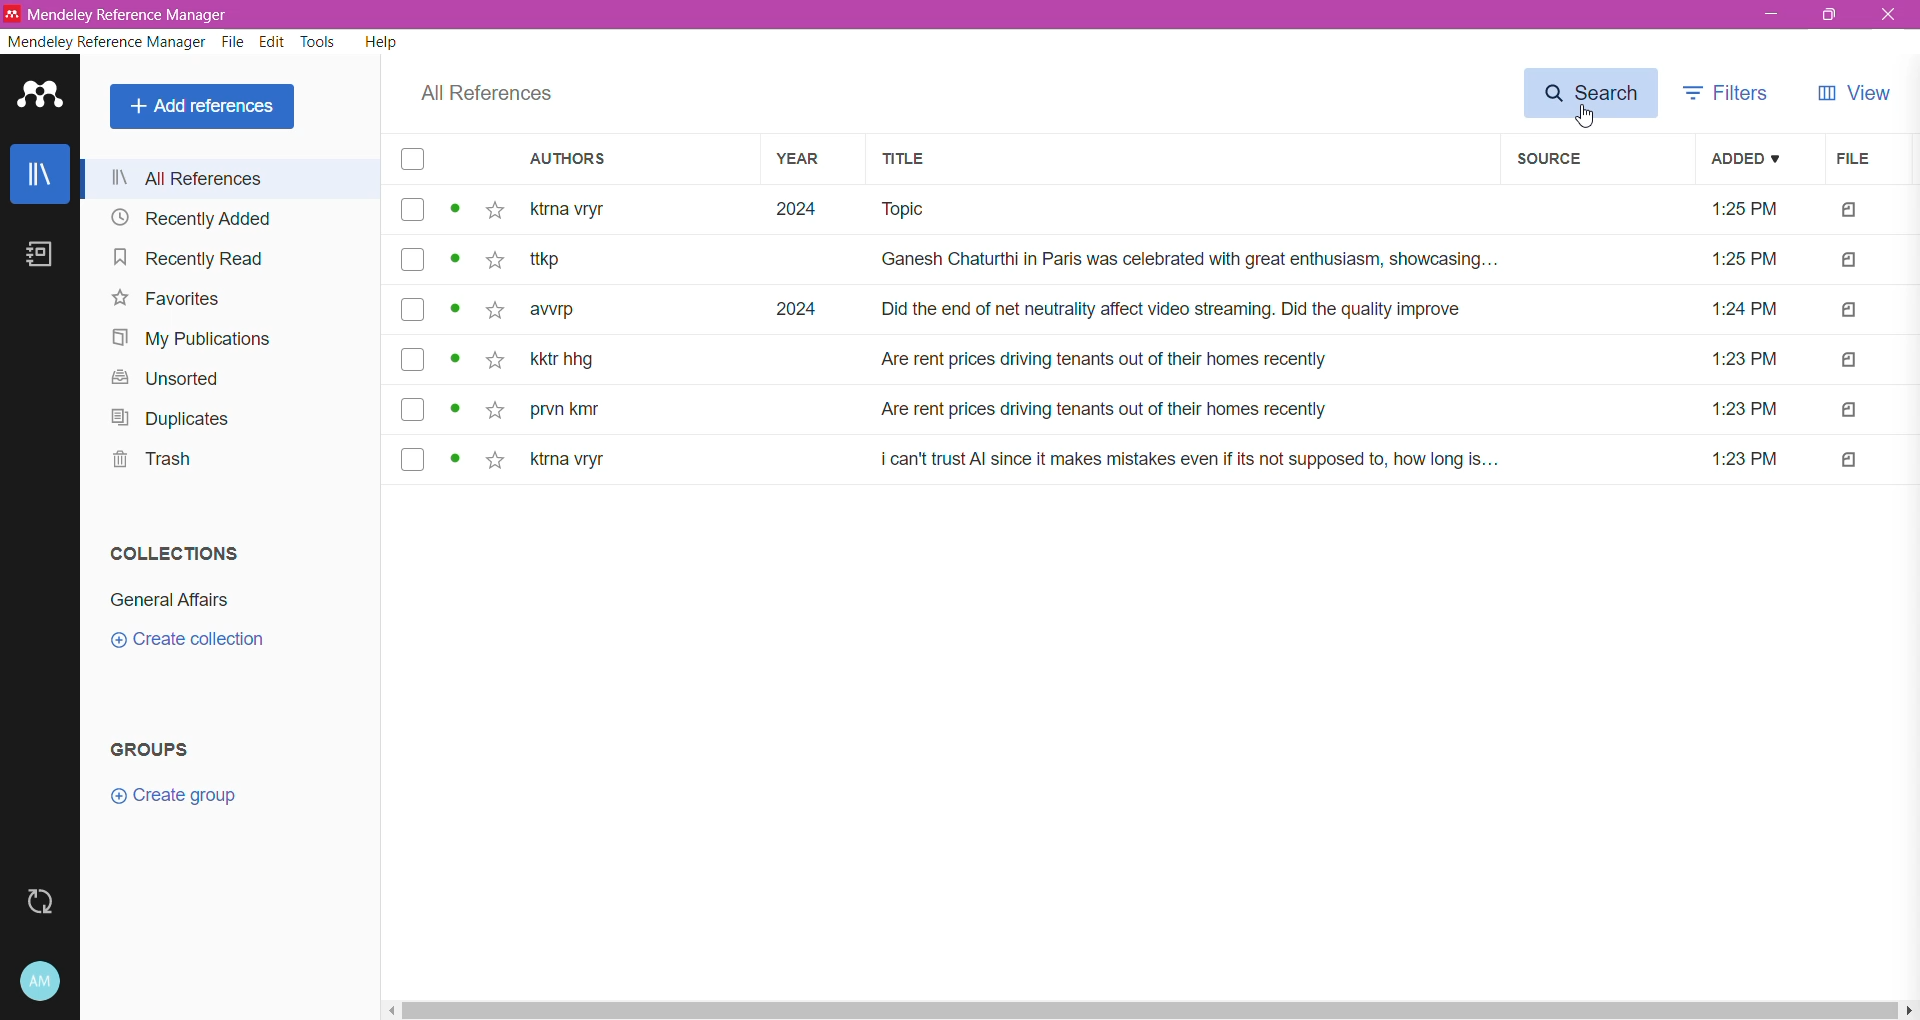  I want to click on select file, so click(412, 361).